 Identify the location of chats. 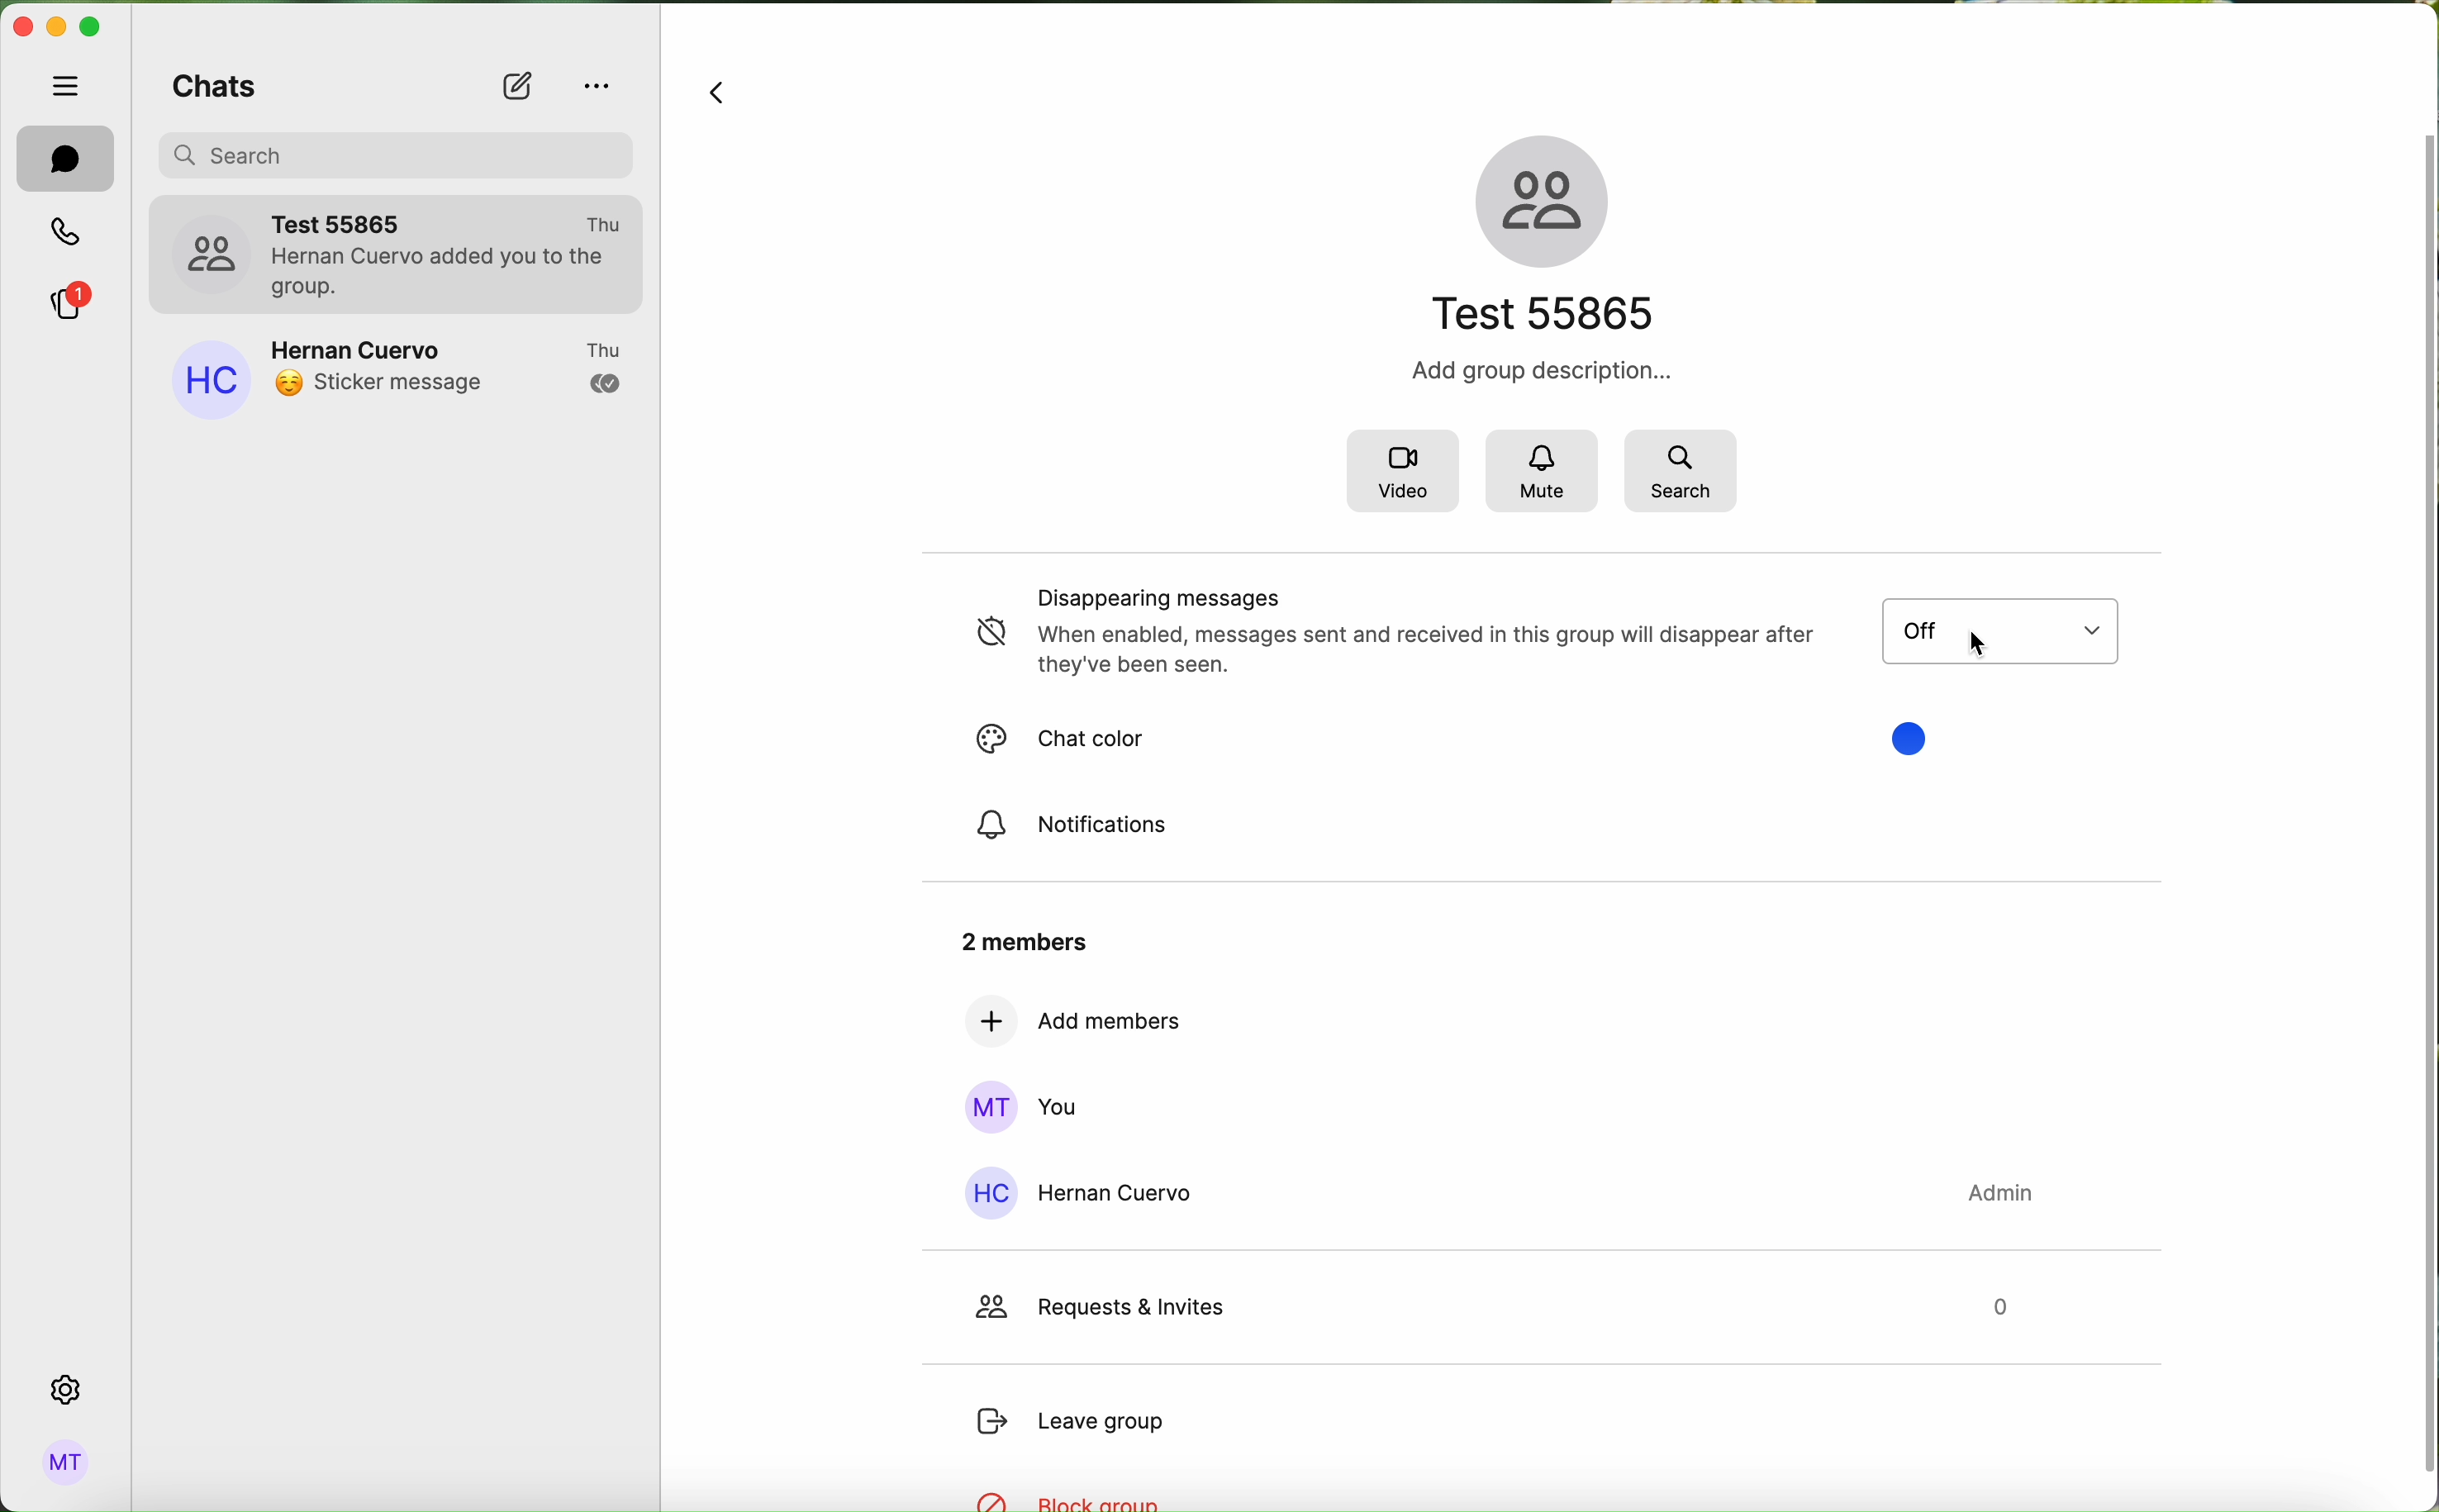
(209, 85).